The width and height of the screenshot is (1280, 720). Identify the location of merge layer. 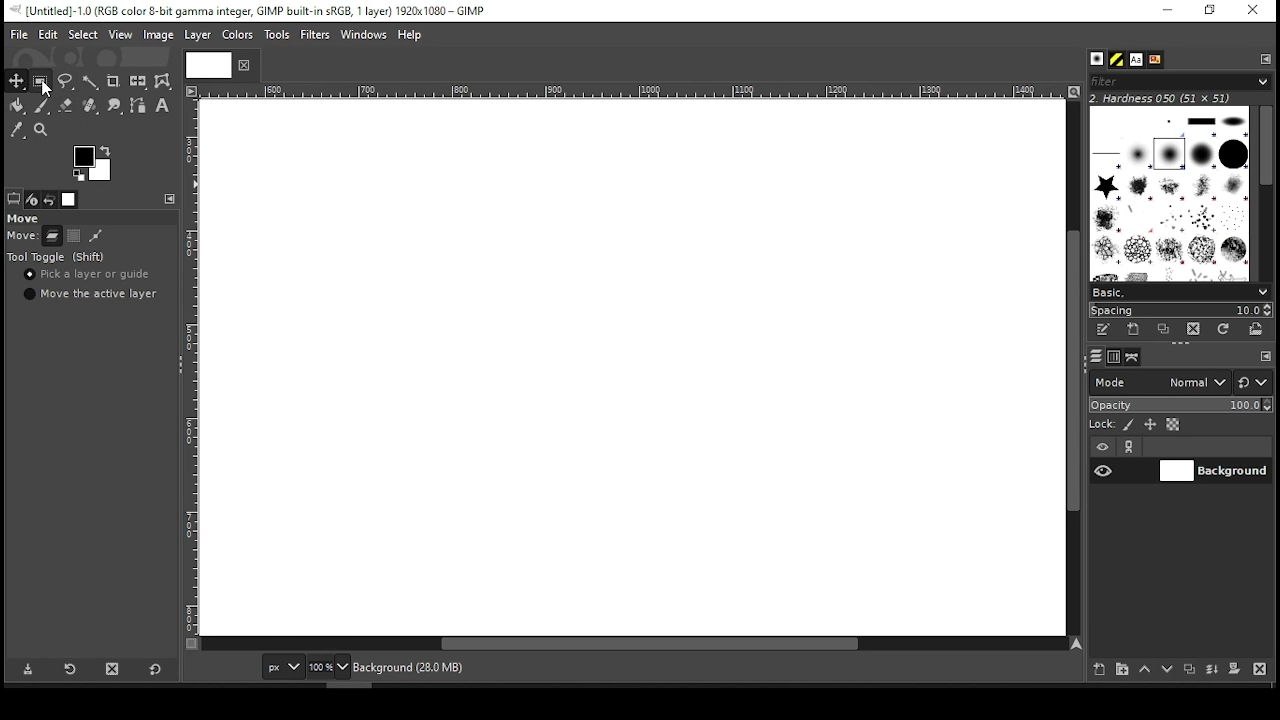
(1212, 670).